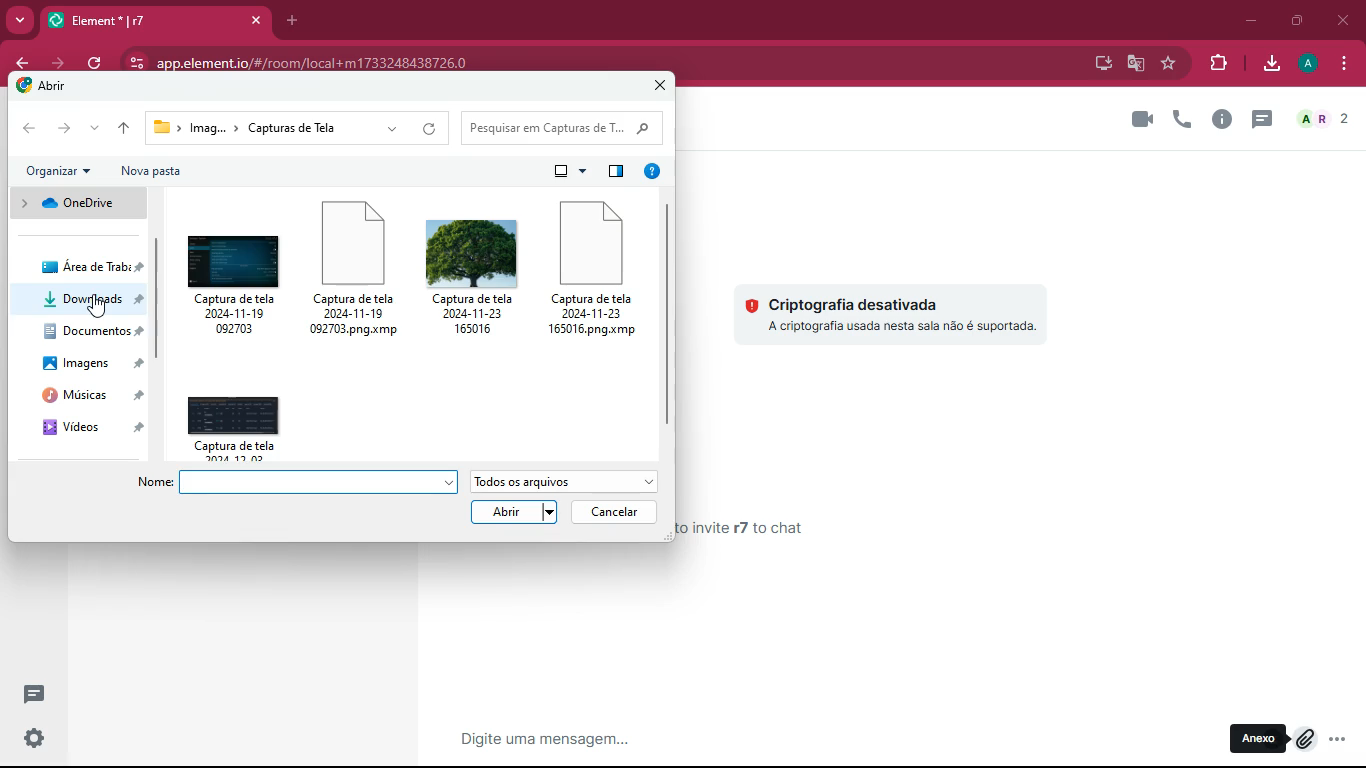 This screenshot has width=1366, height=768. Describe the element at coordinates (1135, 64) in the screenshot. I see `google translate` at that location.